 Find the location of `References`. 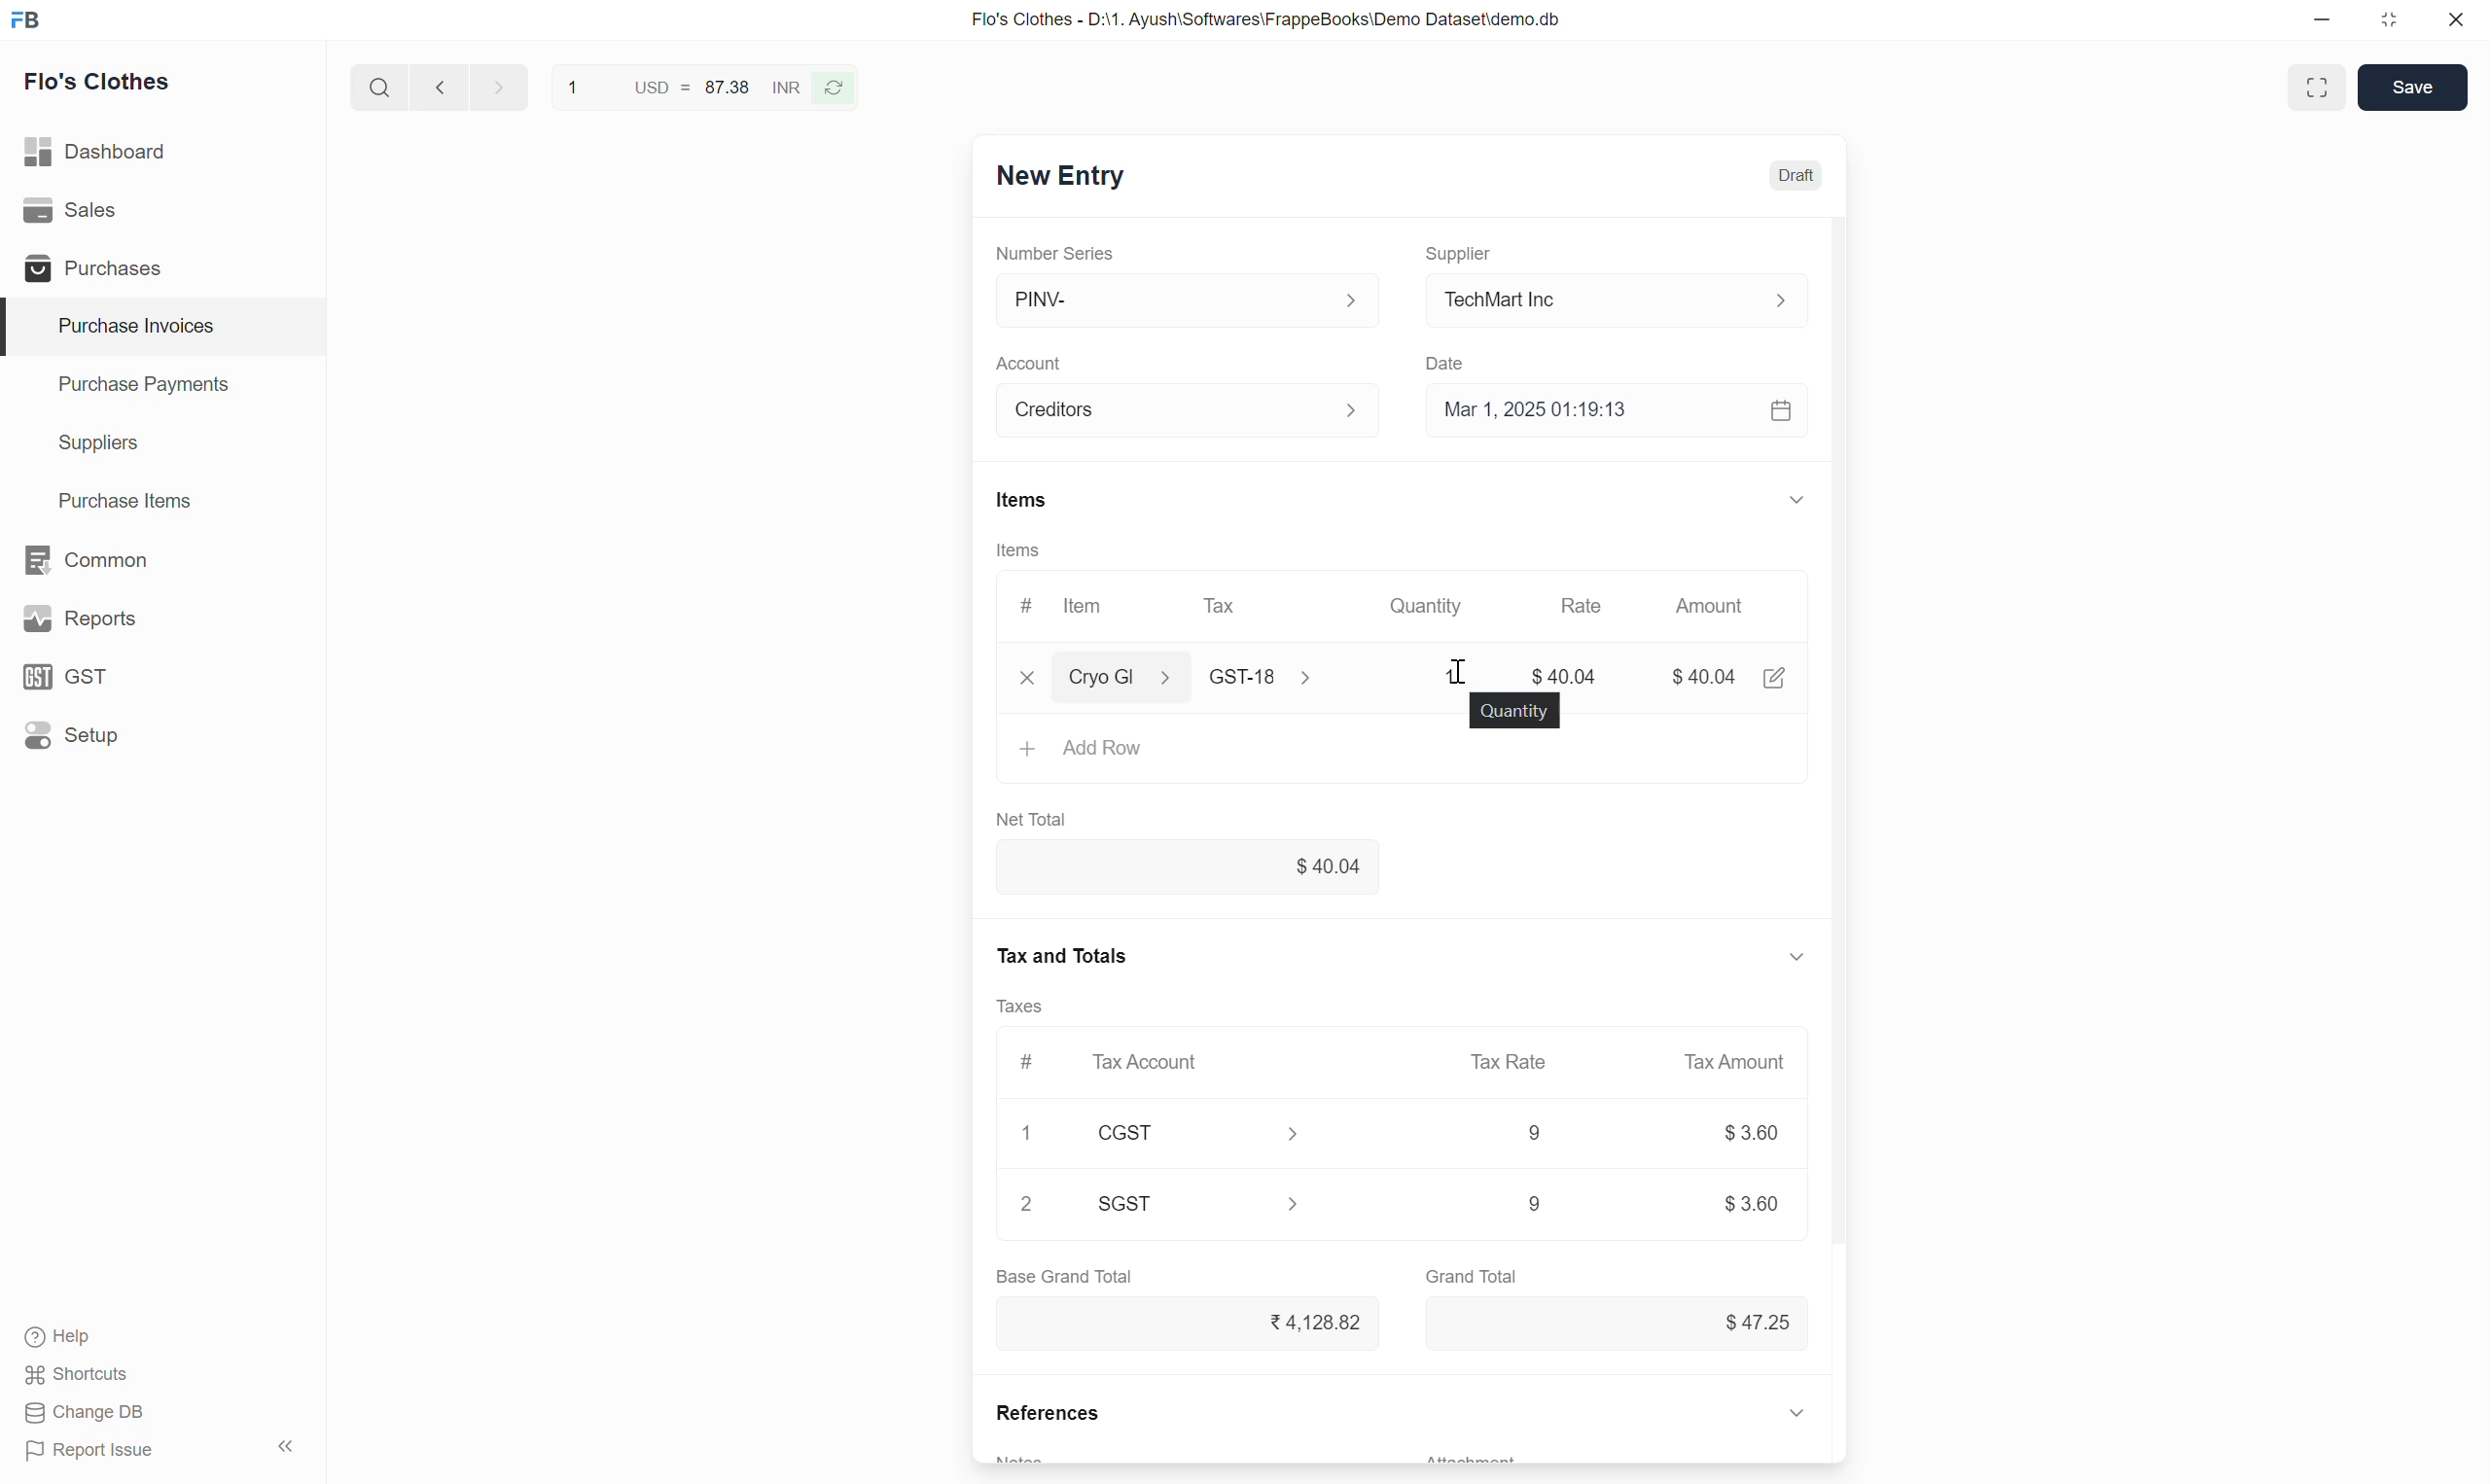

References is located at coordinates (1043, 1417).